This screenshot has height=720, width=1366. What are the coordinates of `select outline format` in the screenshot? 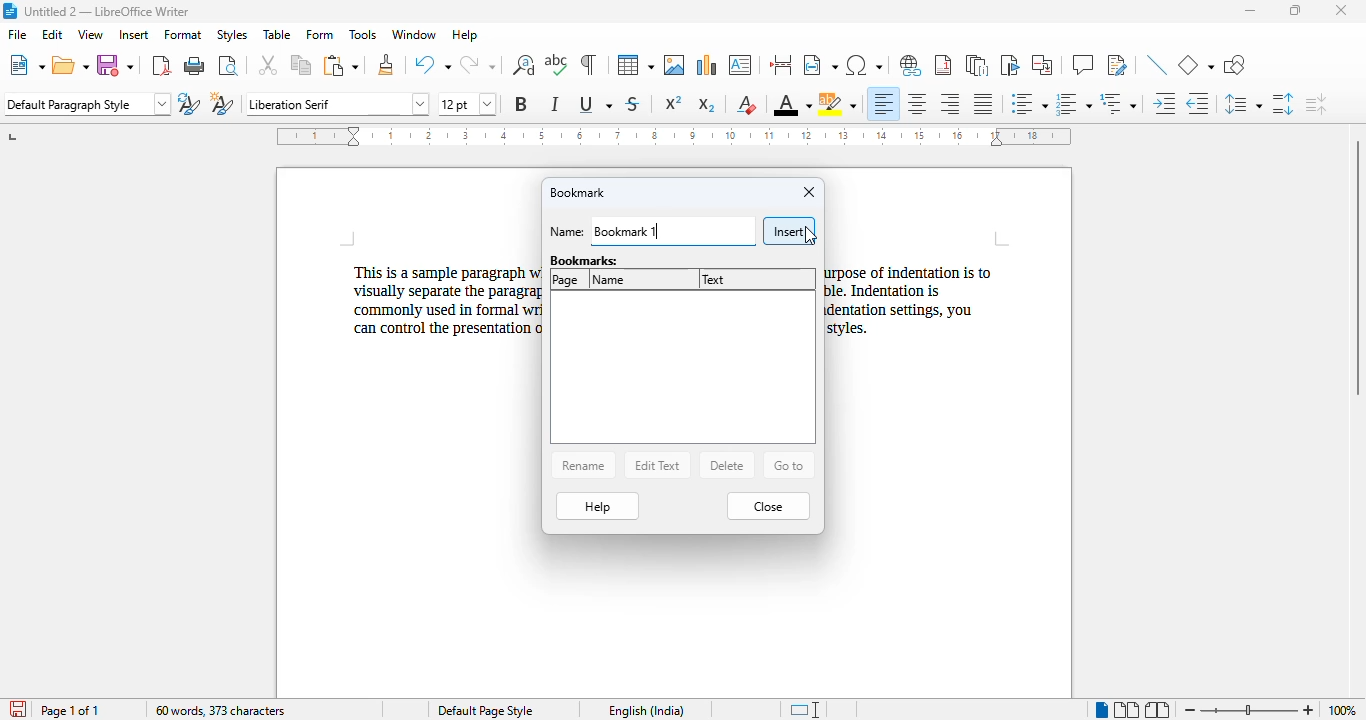 It's located at (1117, 103).